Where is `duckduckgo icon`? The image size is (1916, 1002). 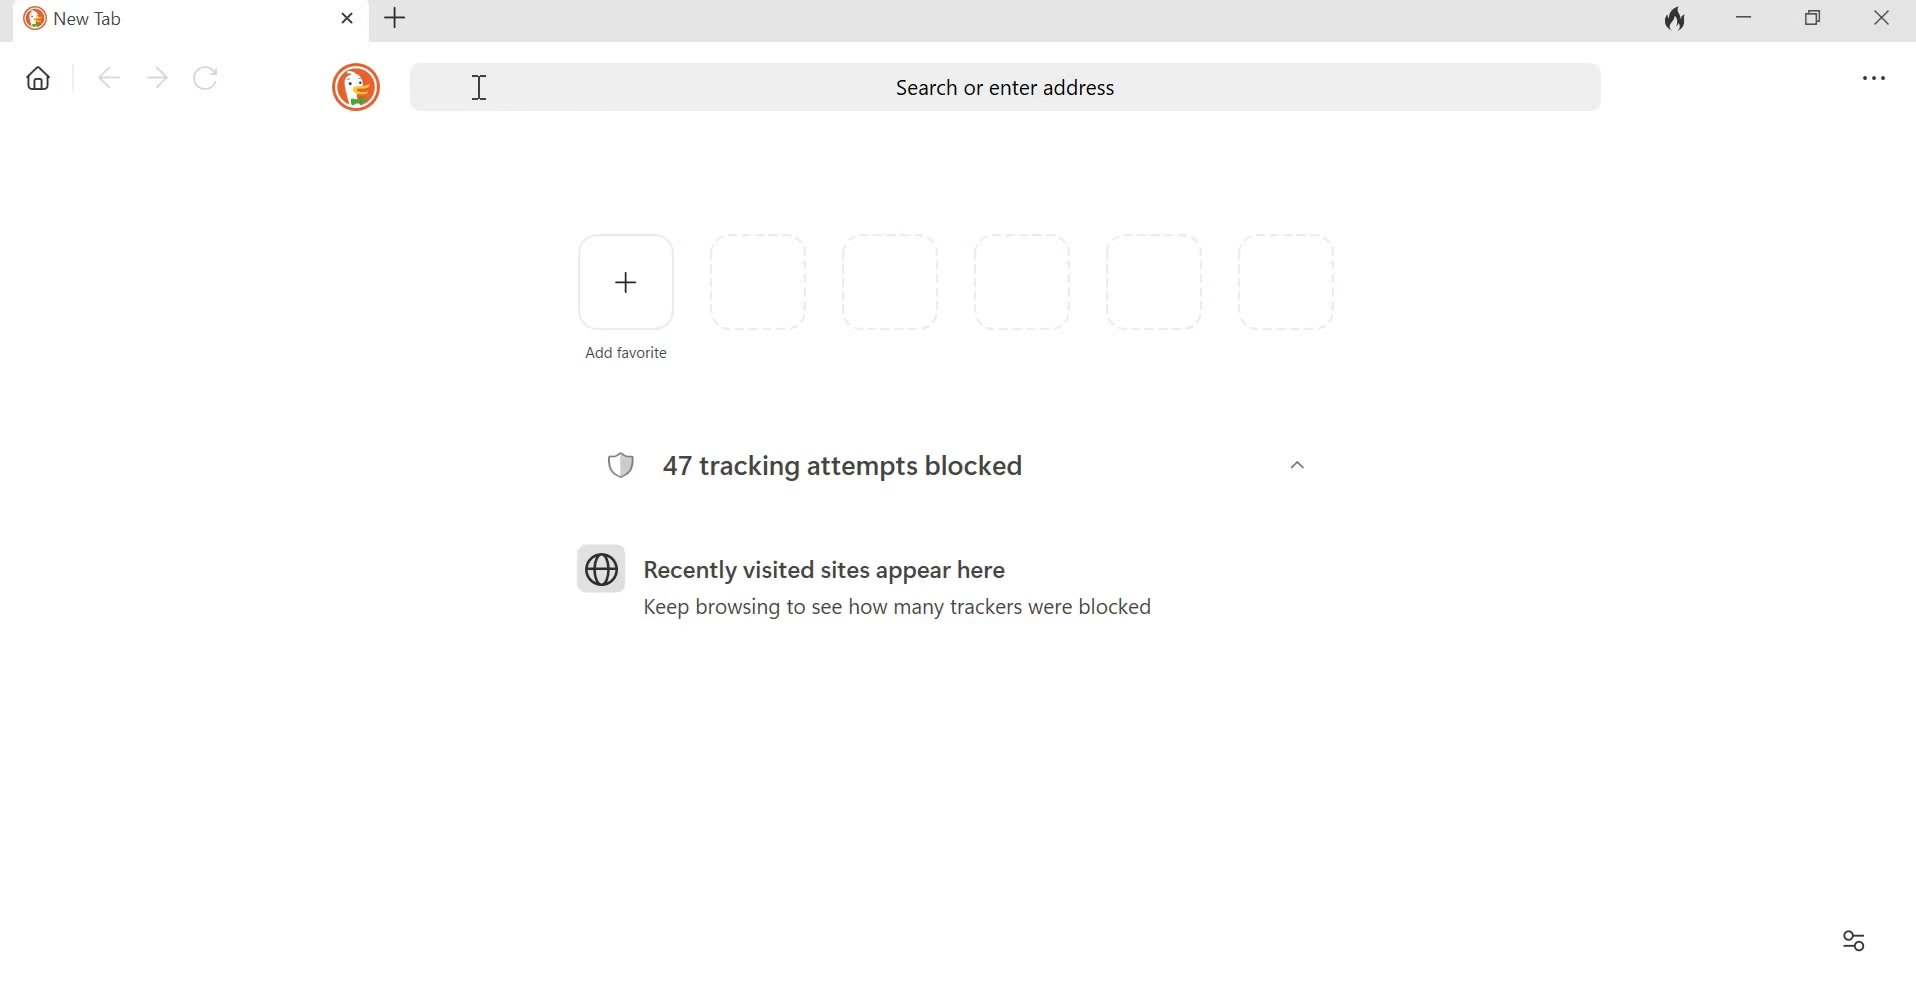 duckduckgo icon is located at coordinates (351, 85).